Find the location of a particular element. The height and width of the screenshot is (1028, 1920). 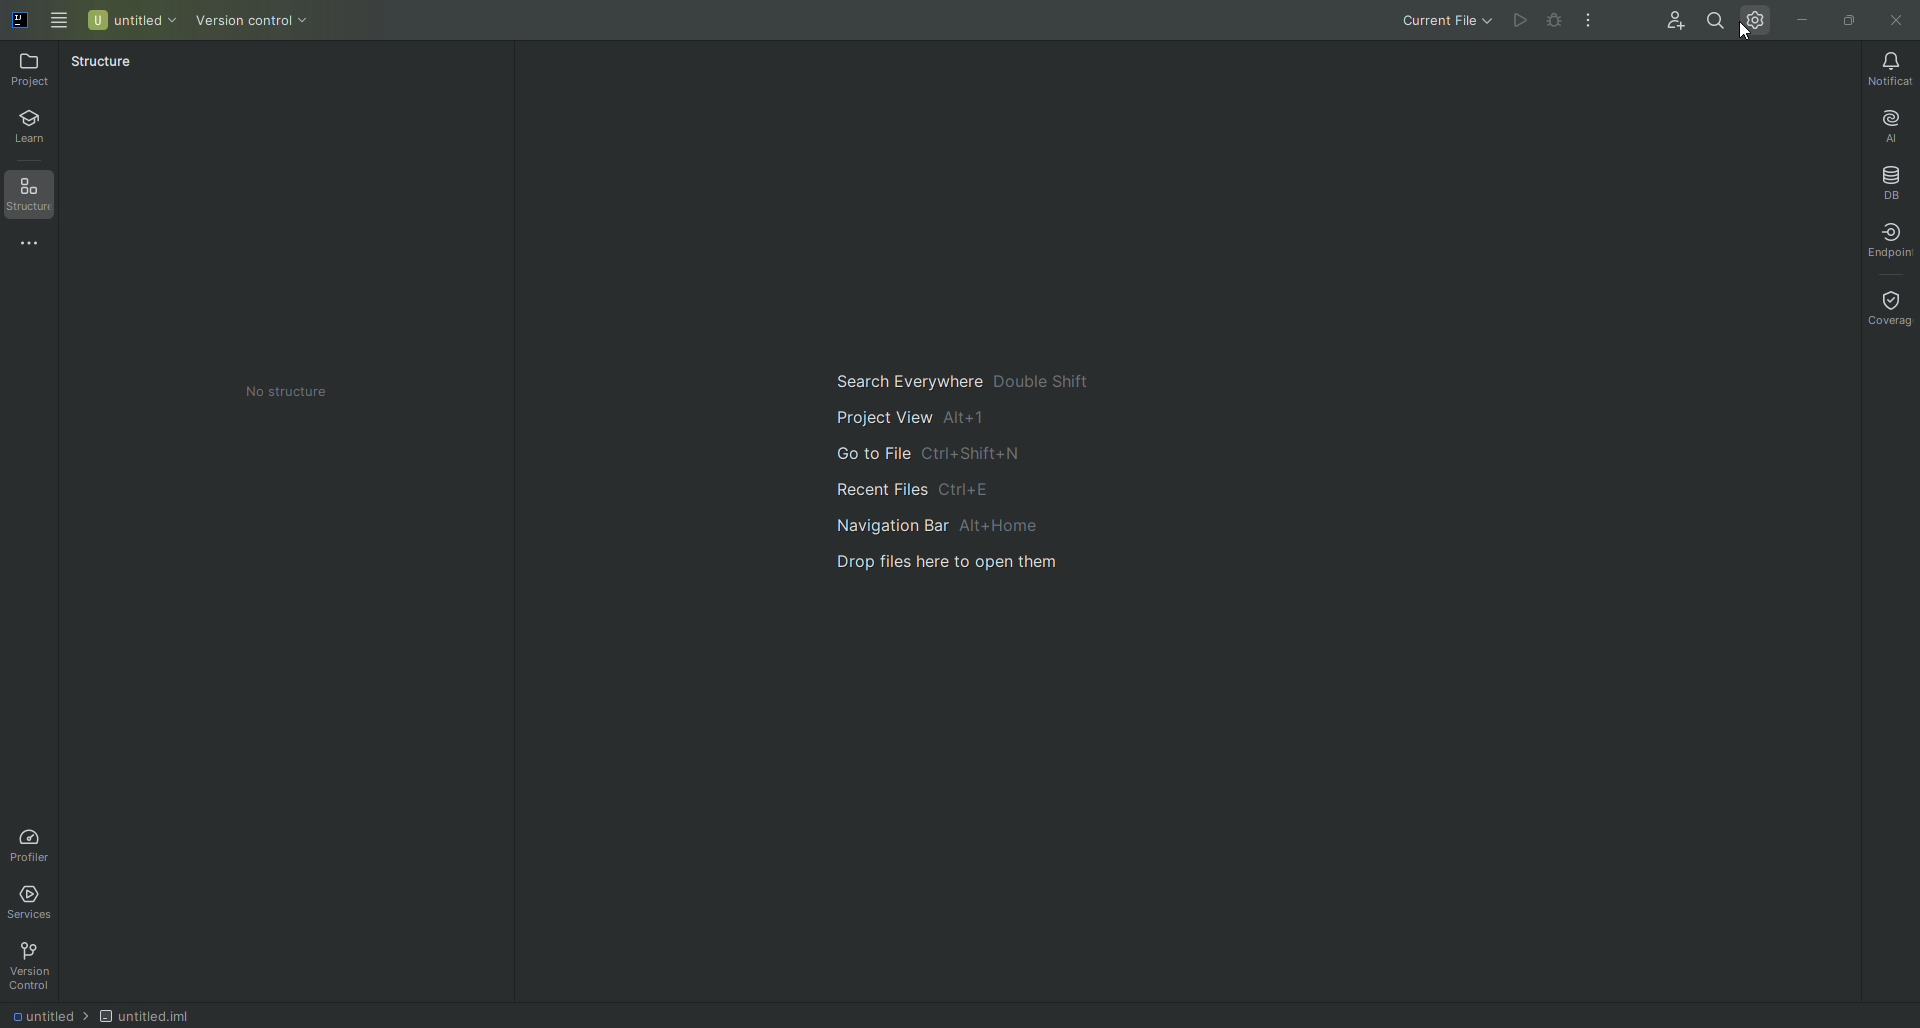

cursor is located at coordinates (1748, 32).